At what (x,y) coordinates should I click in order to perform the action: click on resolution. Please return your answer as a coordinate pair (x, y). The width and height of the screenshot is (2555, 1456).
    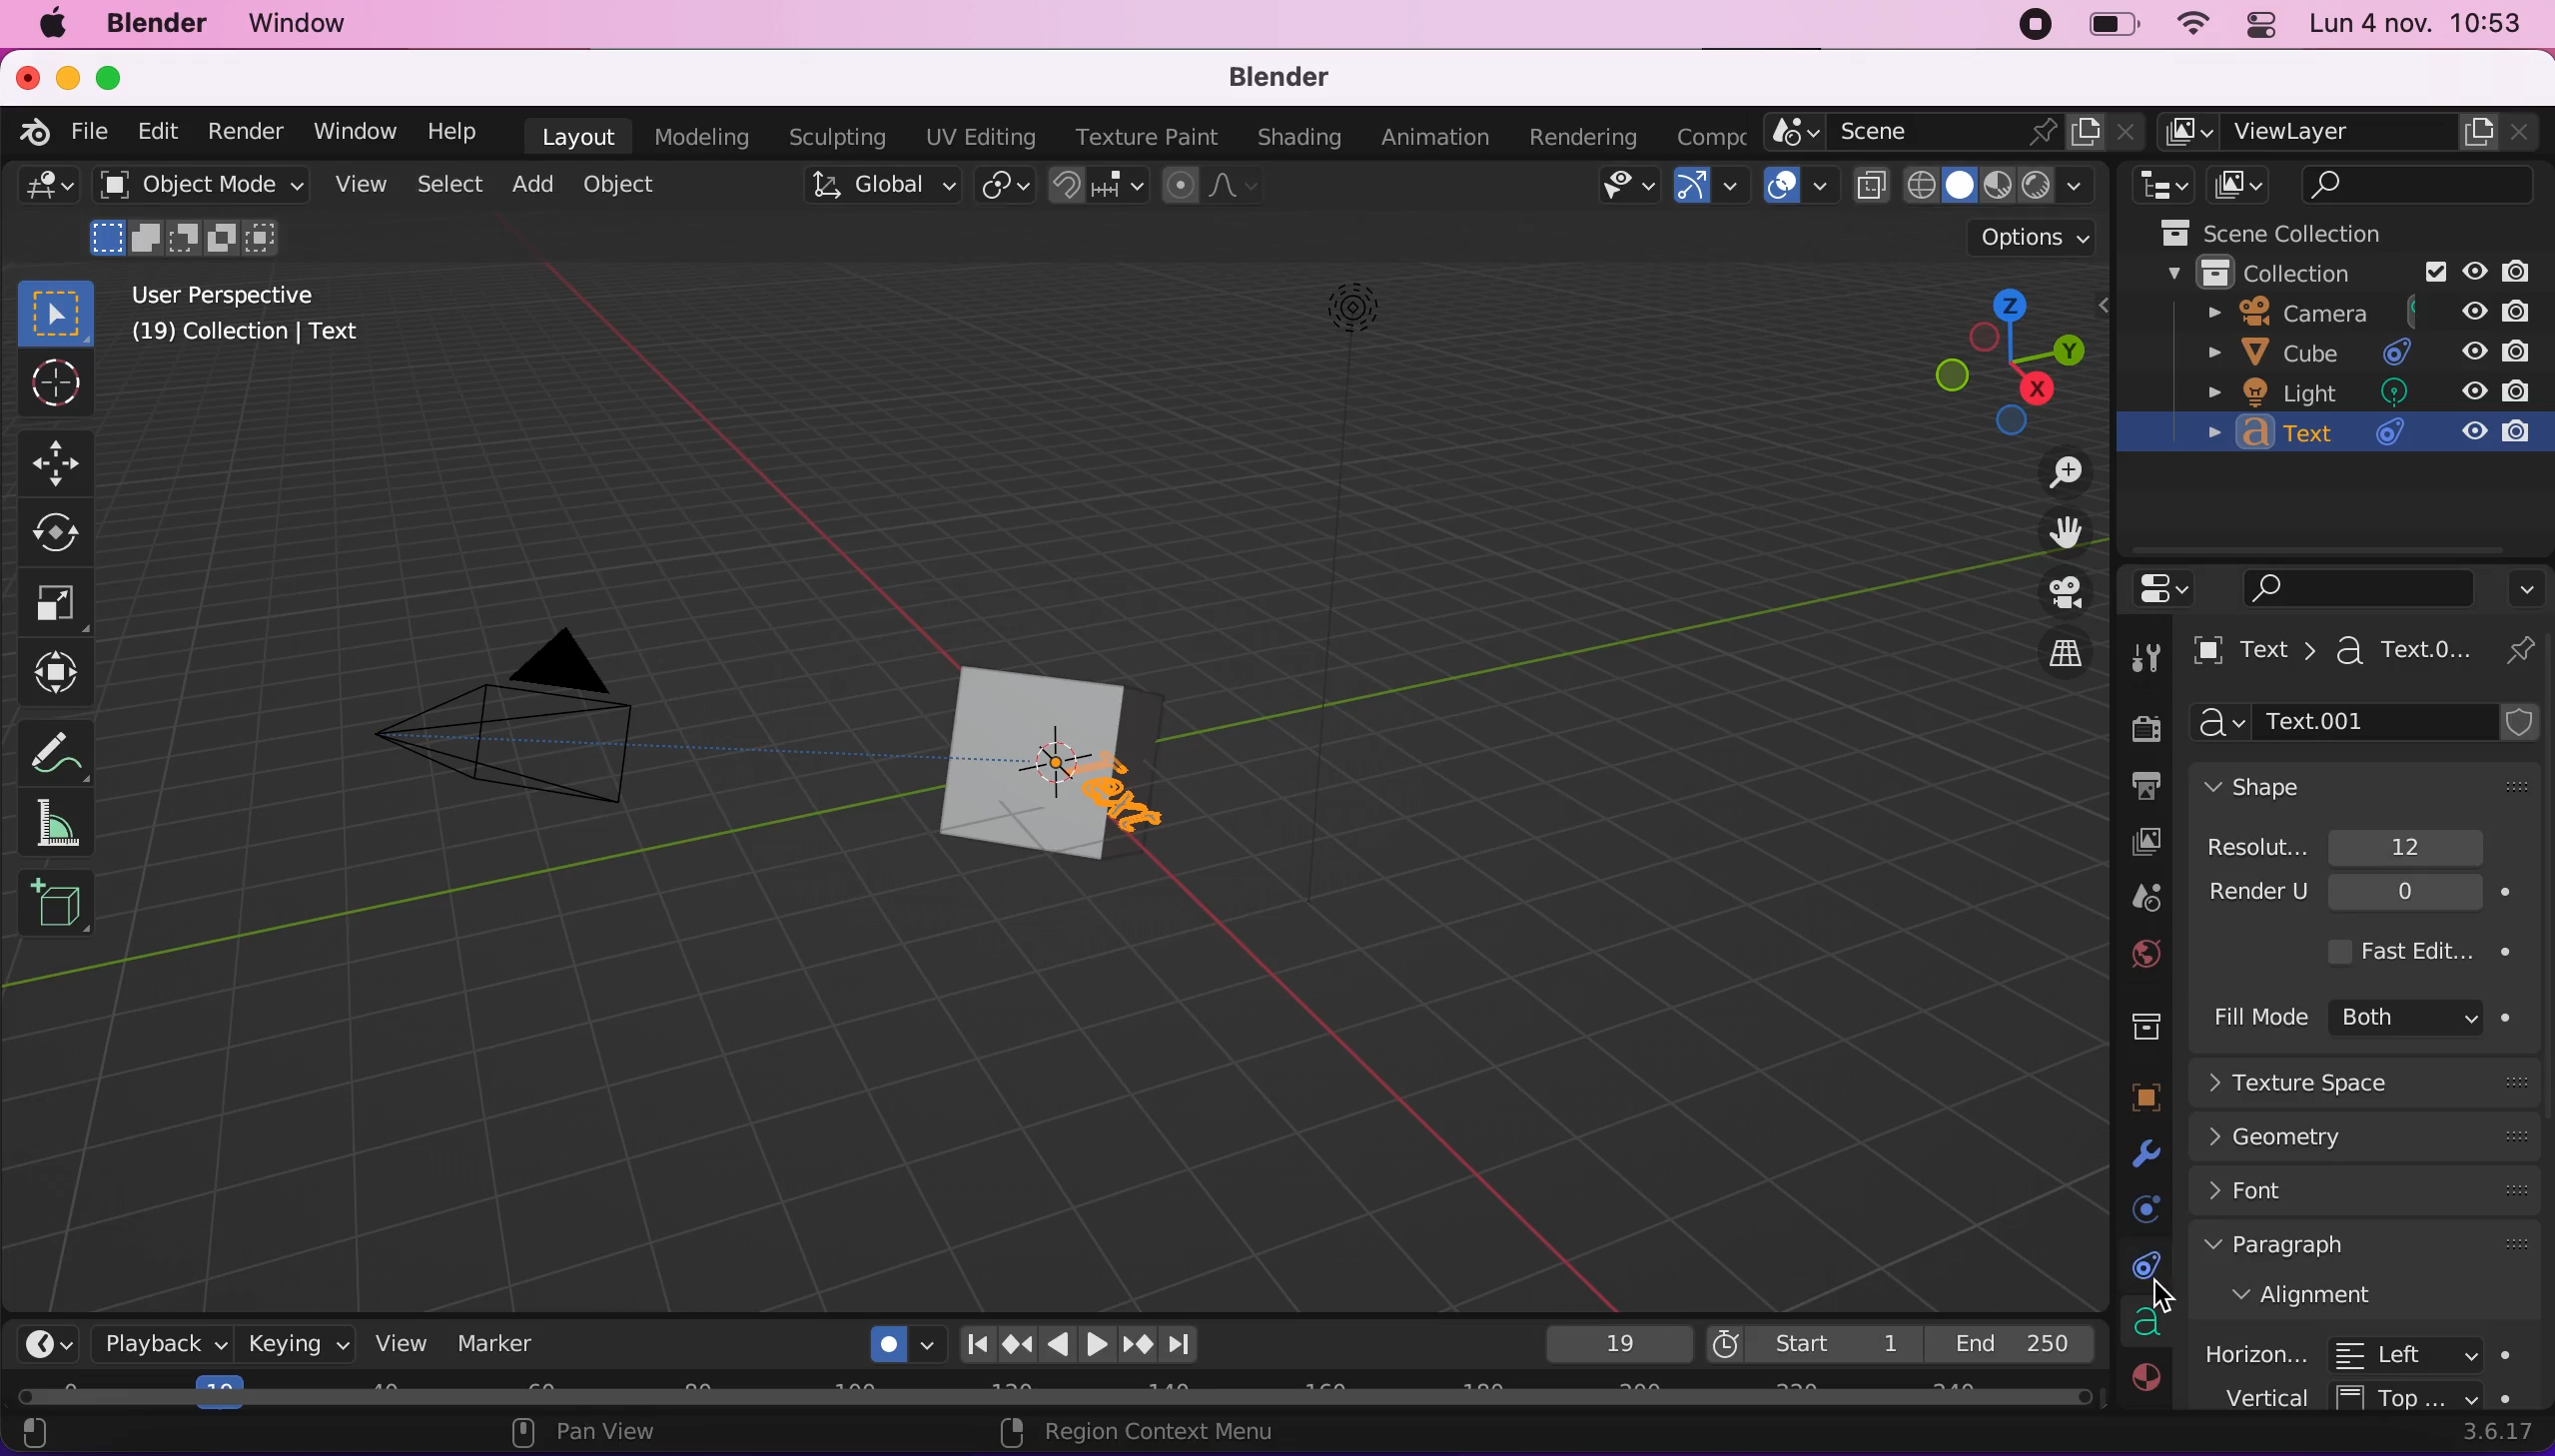
    Looking at the image, I should click on (2360, 848).